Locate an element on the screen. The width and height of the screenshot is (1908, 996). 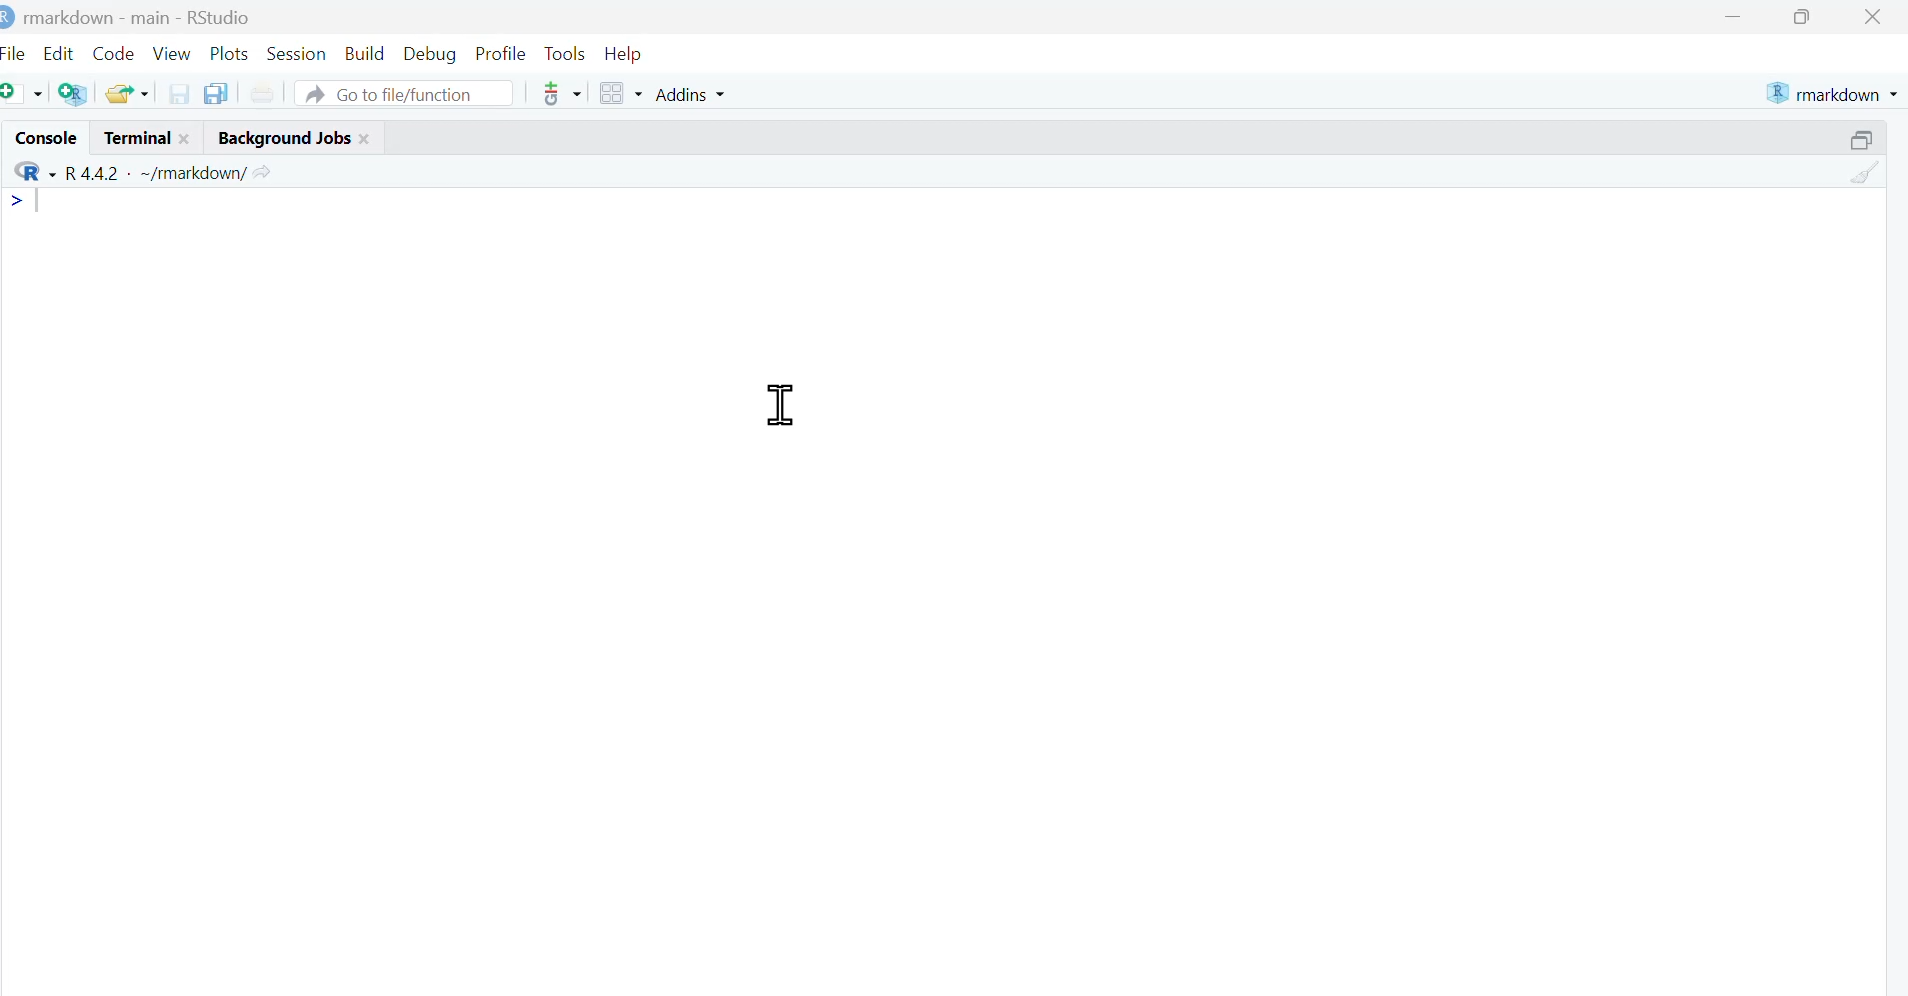
Terminal is located at coordinates (132, 137).